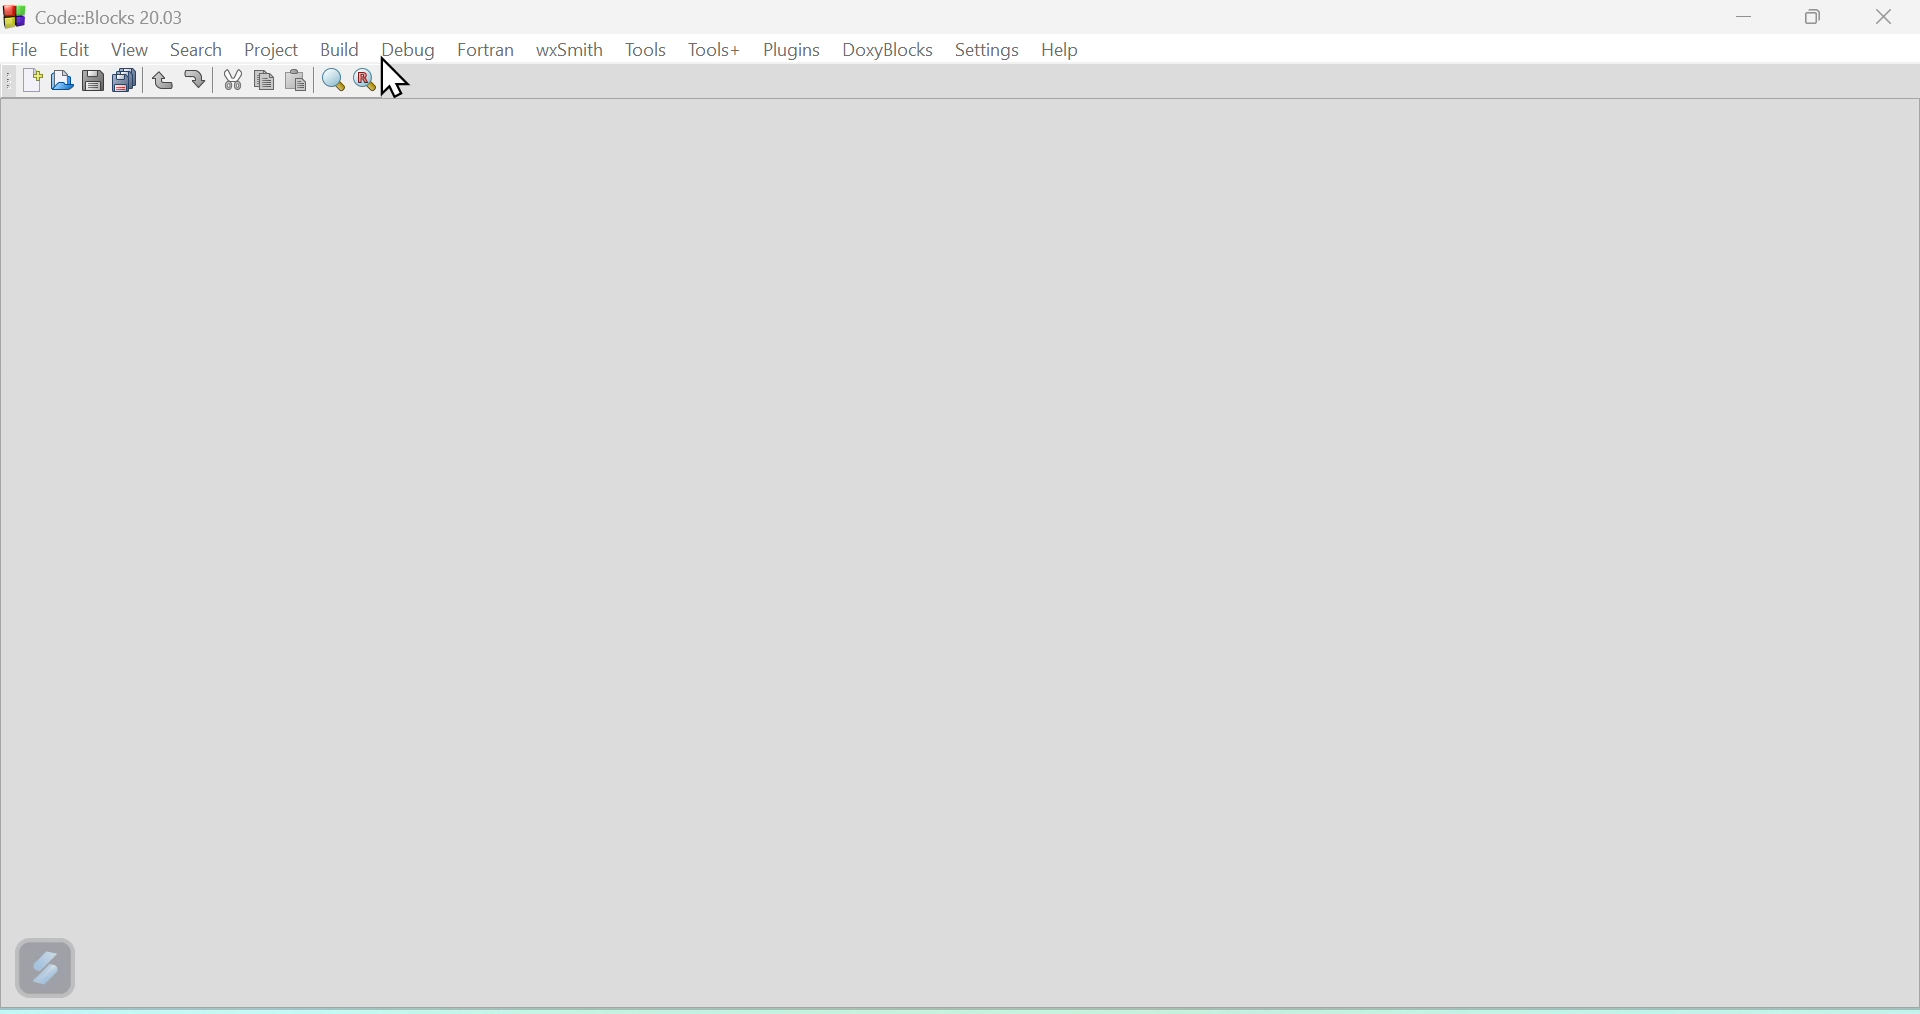  Describe the element at coordinates (24, 46) in the screenshot. I see `file` at that location.